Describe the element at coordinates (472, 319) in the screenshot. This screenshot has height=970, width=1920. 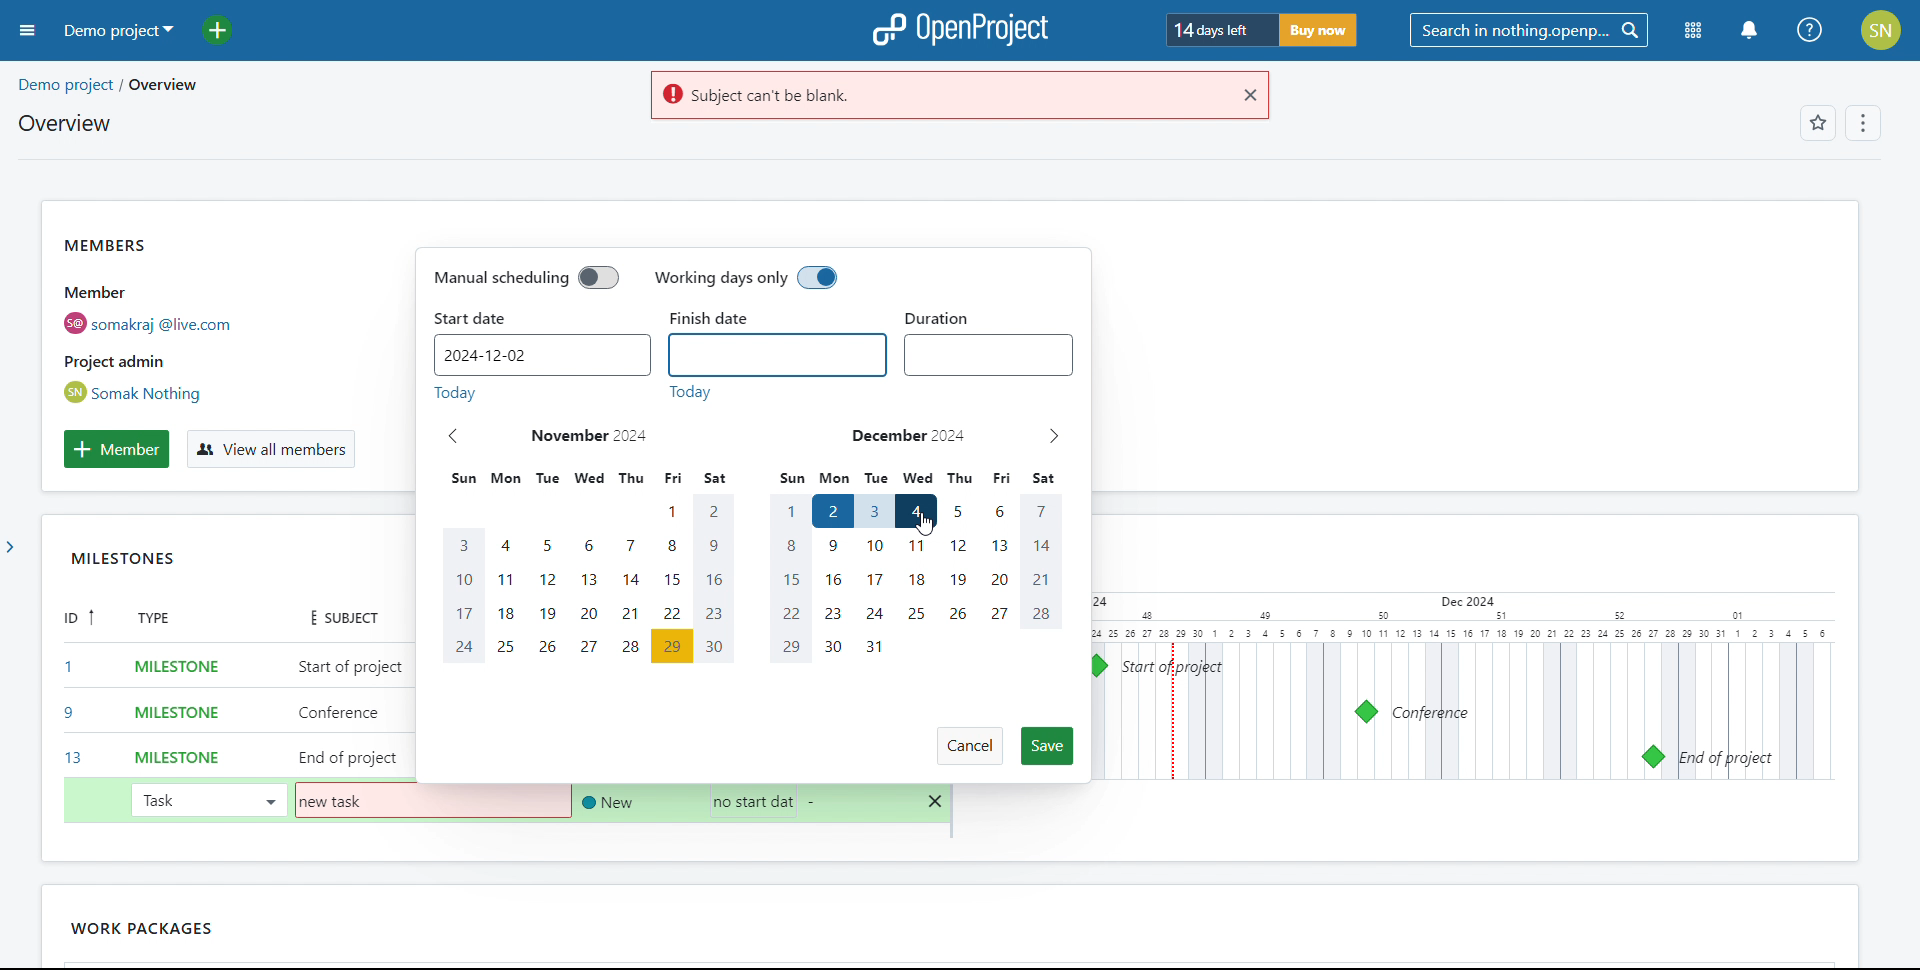
I see `start date` at that location.